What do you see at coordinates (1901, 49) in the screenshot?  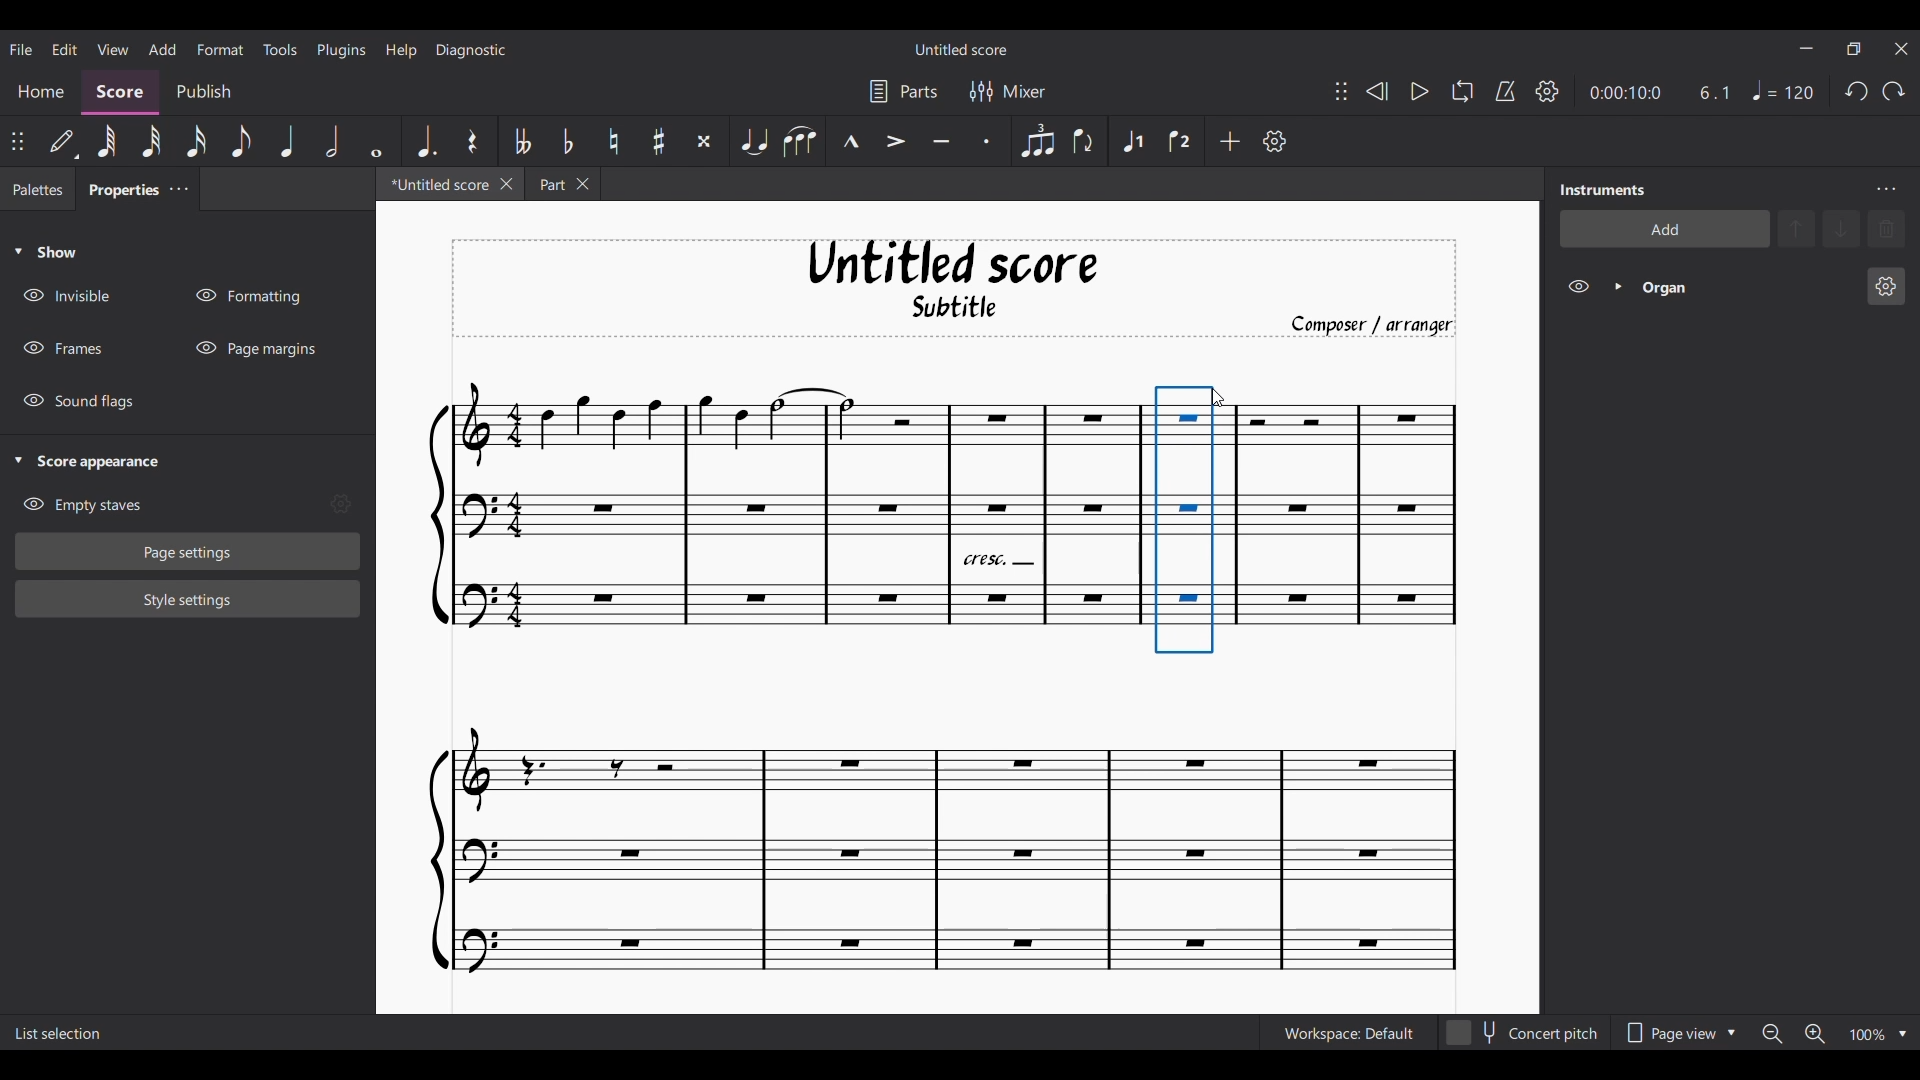 I see `Close interface` at bounding box center [1901, 49].